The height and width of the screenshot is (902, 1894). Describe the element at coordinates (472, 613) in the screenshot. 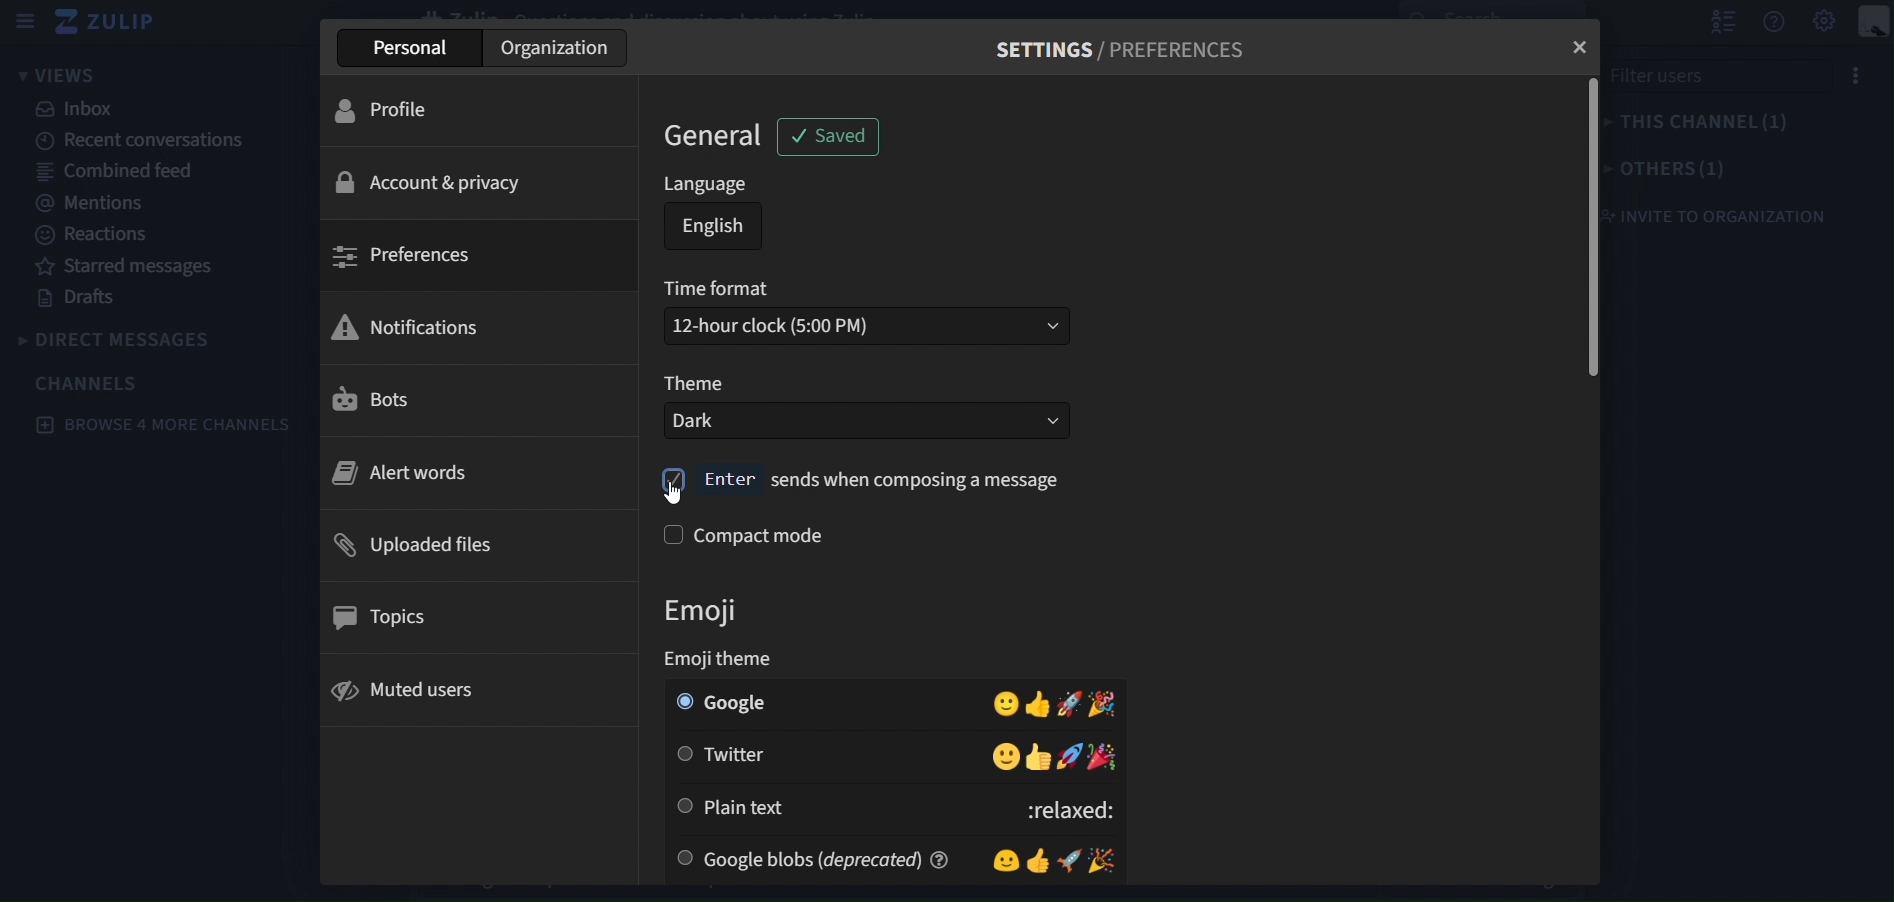

I see `topics` at that location.